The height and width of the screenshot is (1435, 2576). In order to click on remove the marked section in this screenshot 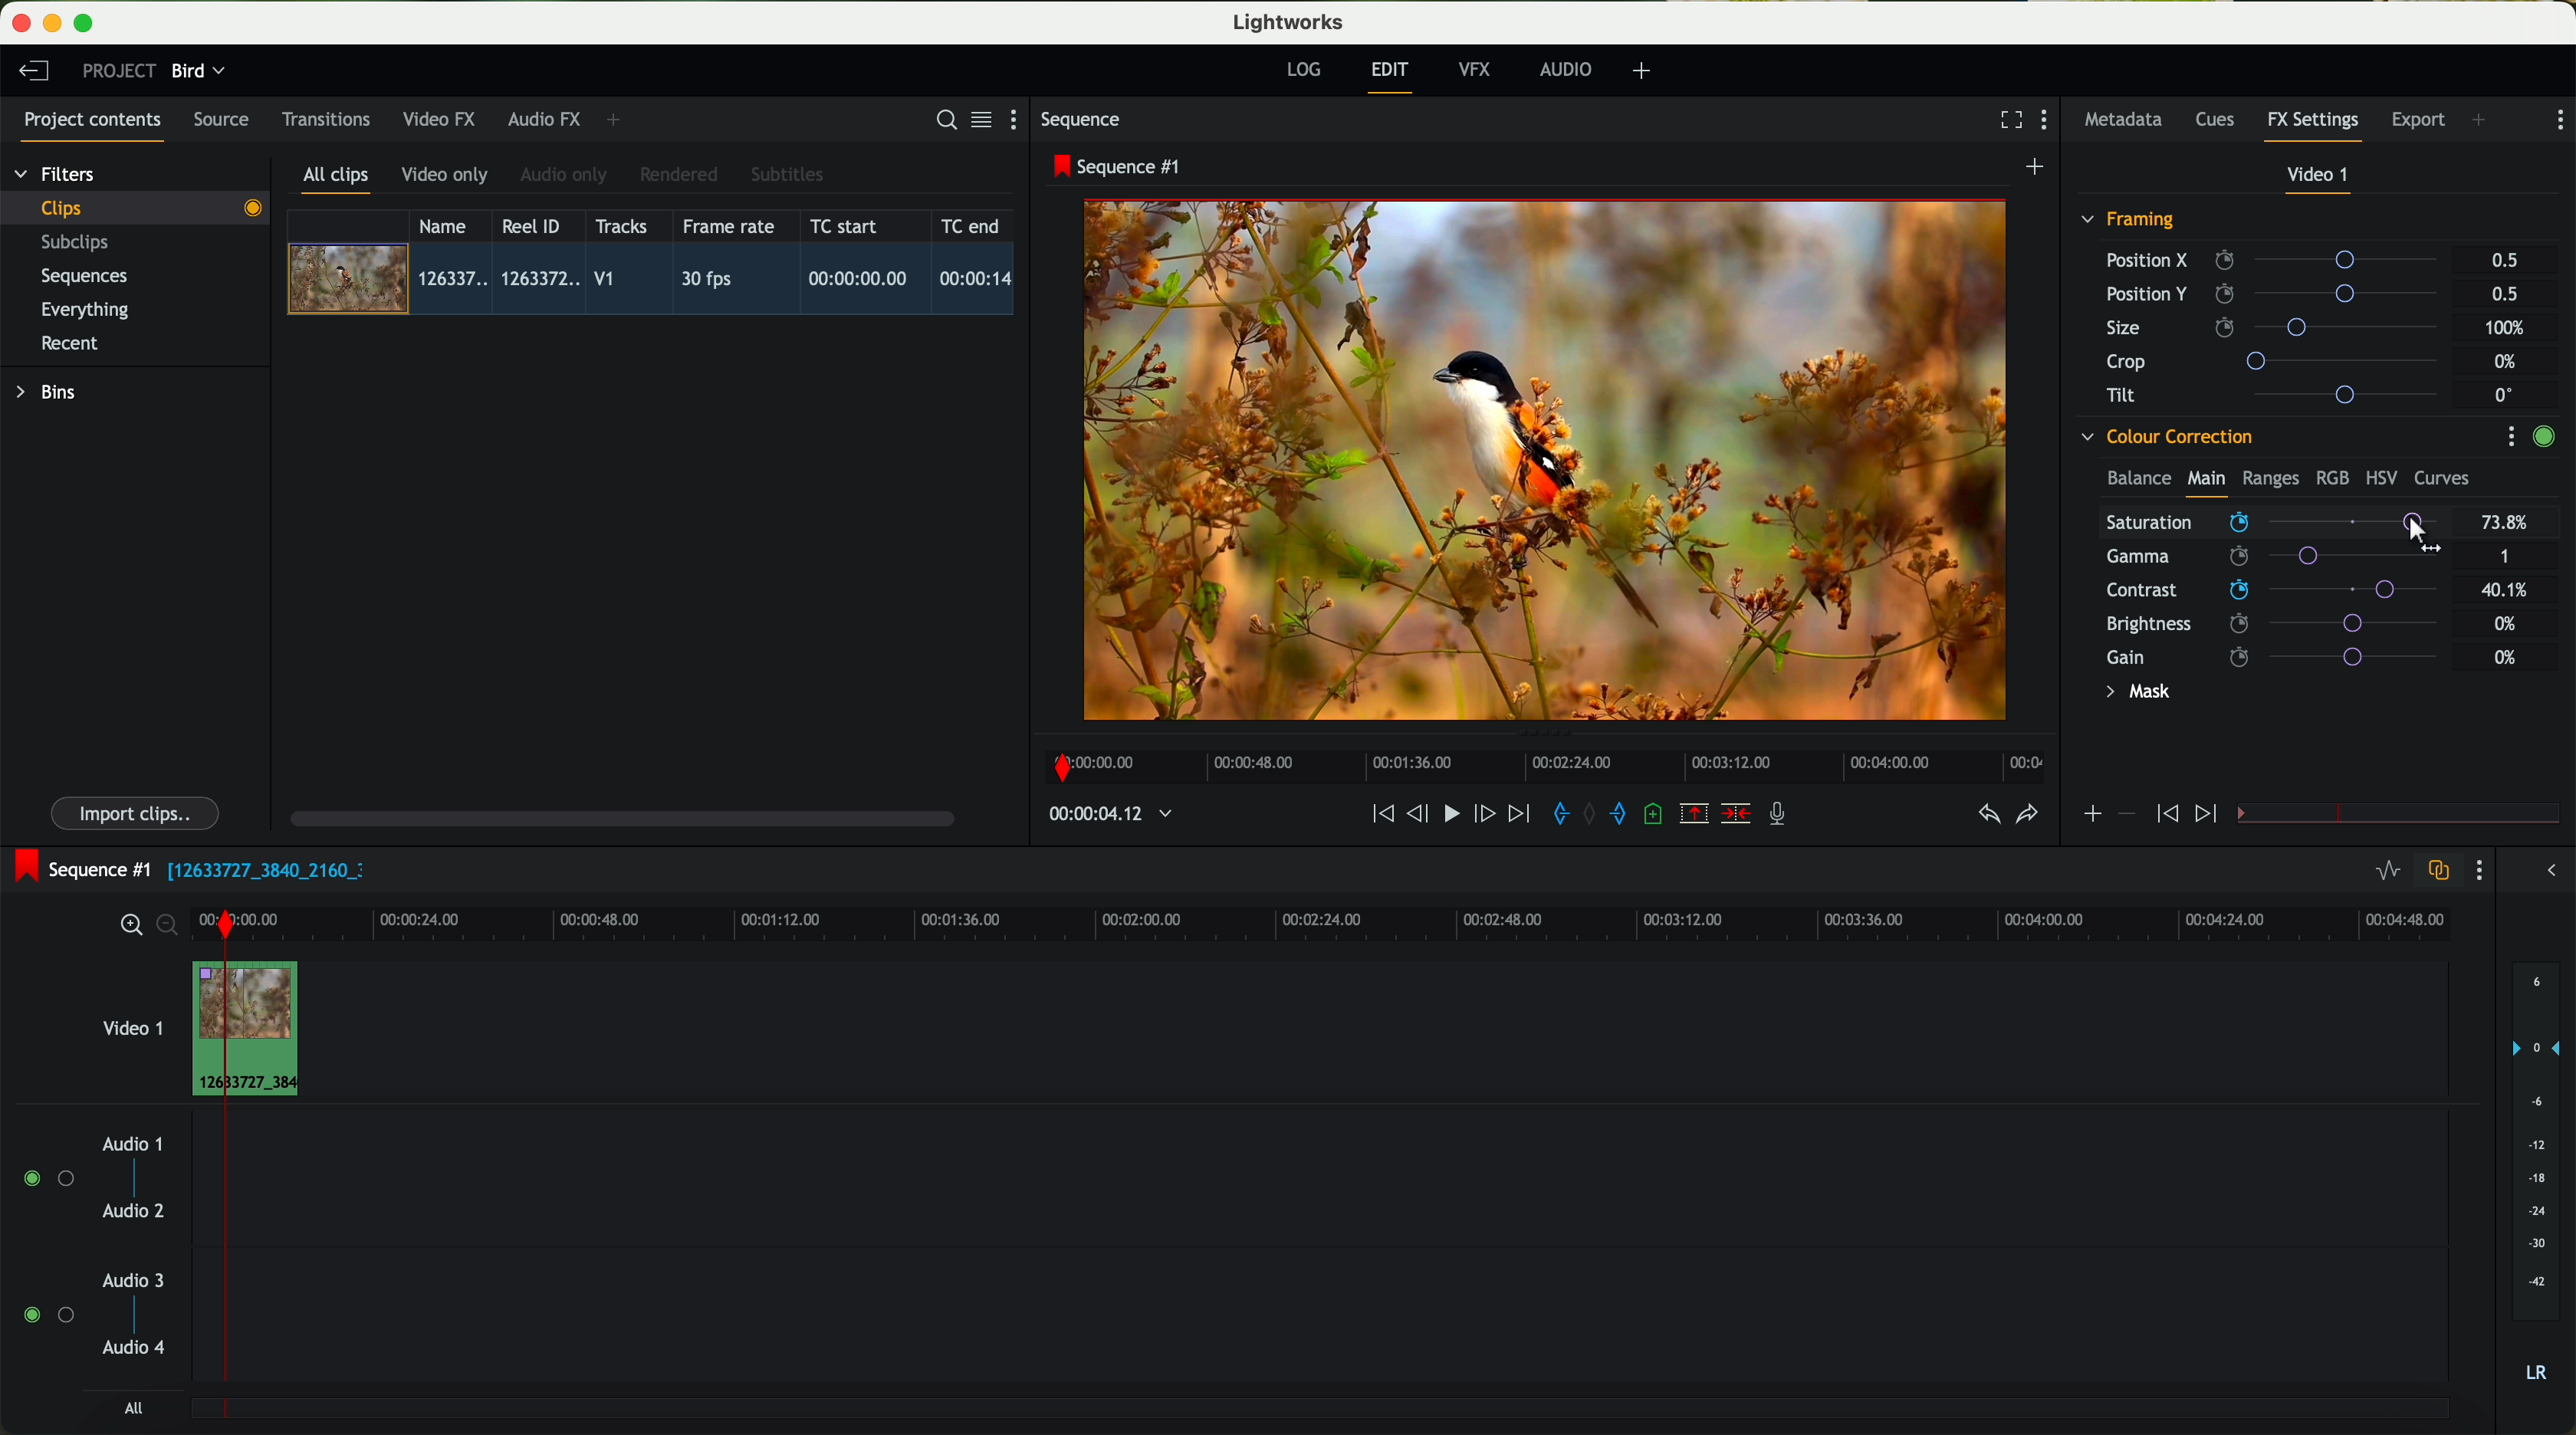, I will do `click(1696, 814)`.